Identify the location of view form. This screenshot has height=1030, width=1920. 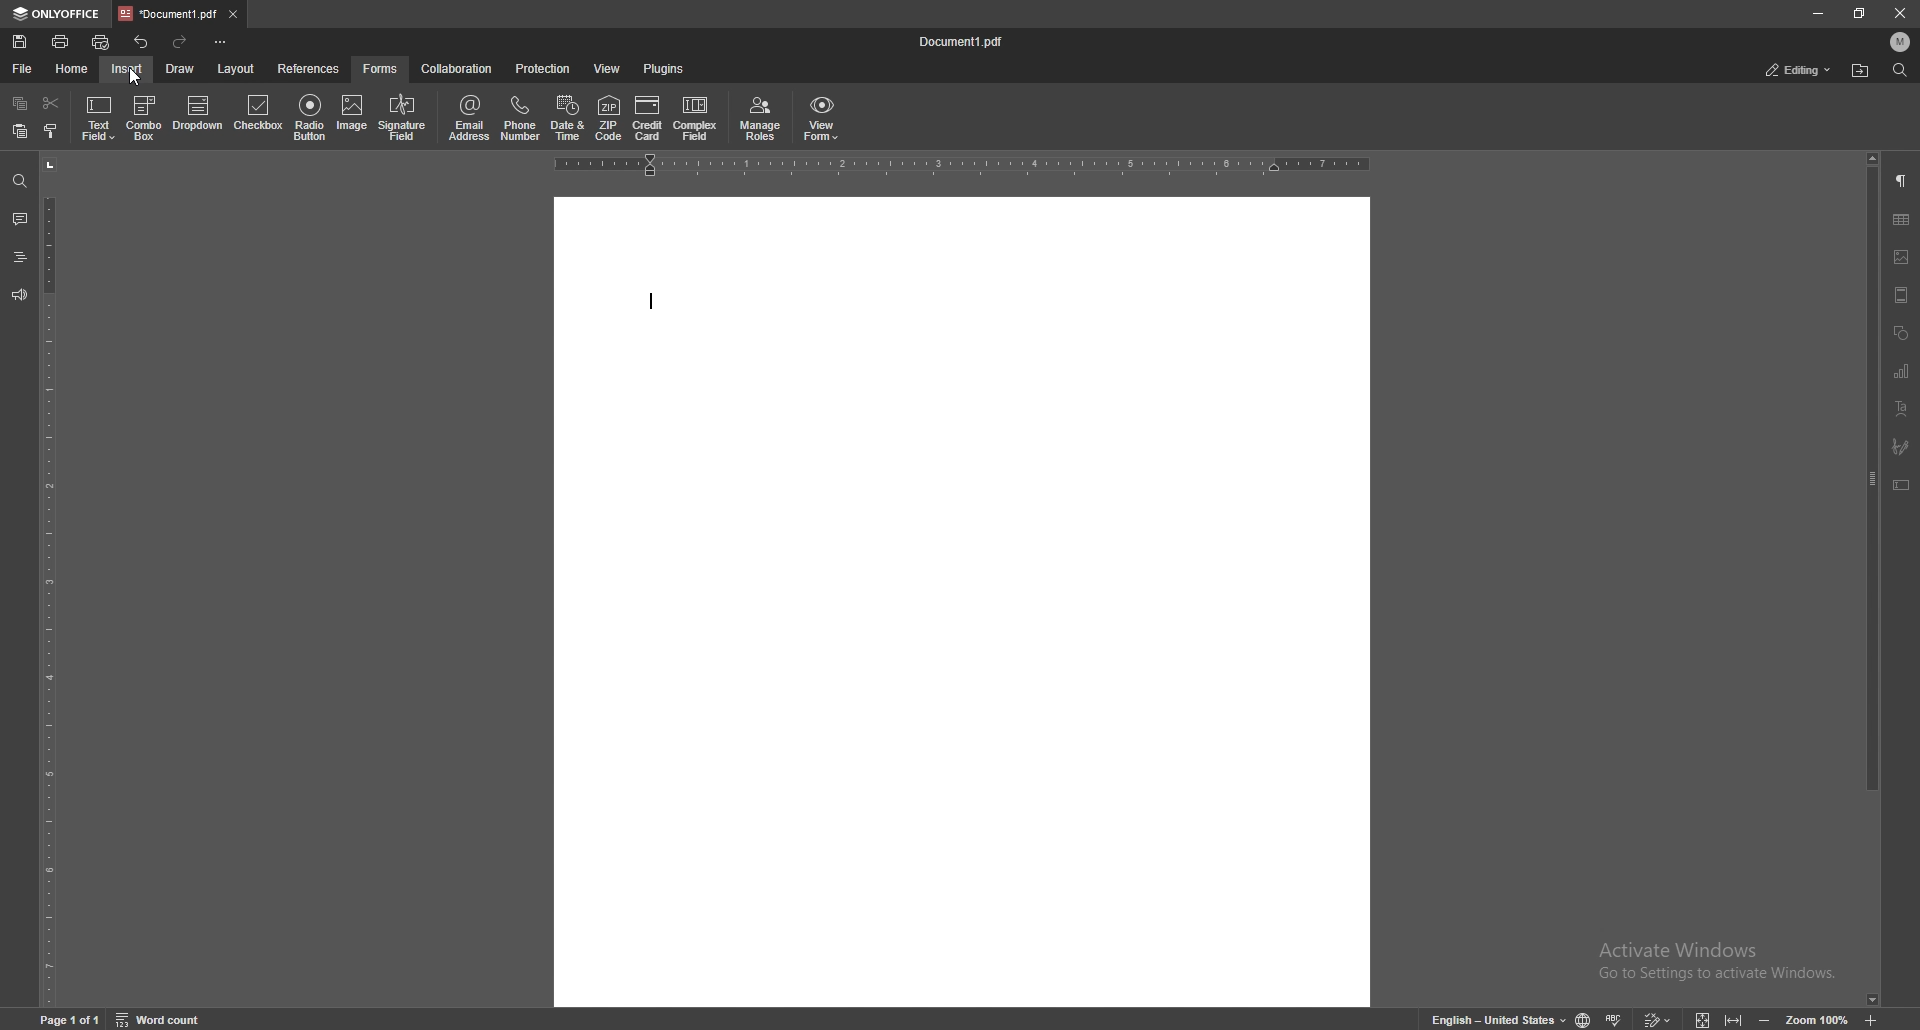
(823, 117).